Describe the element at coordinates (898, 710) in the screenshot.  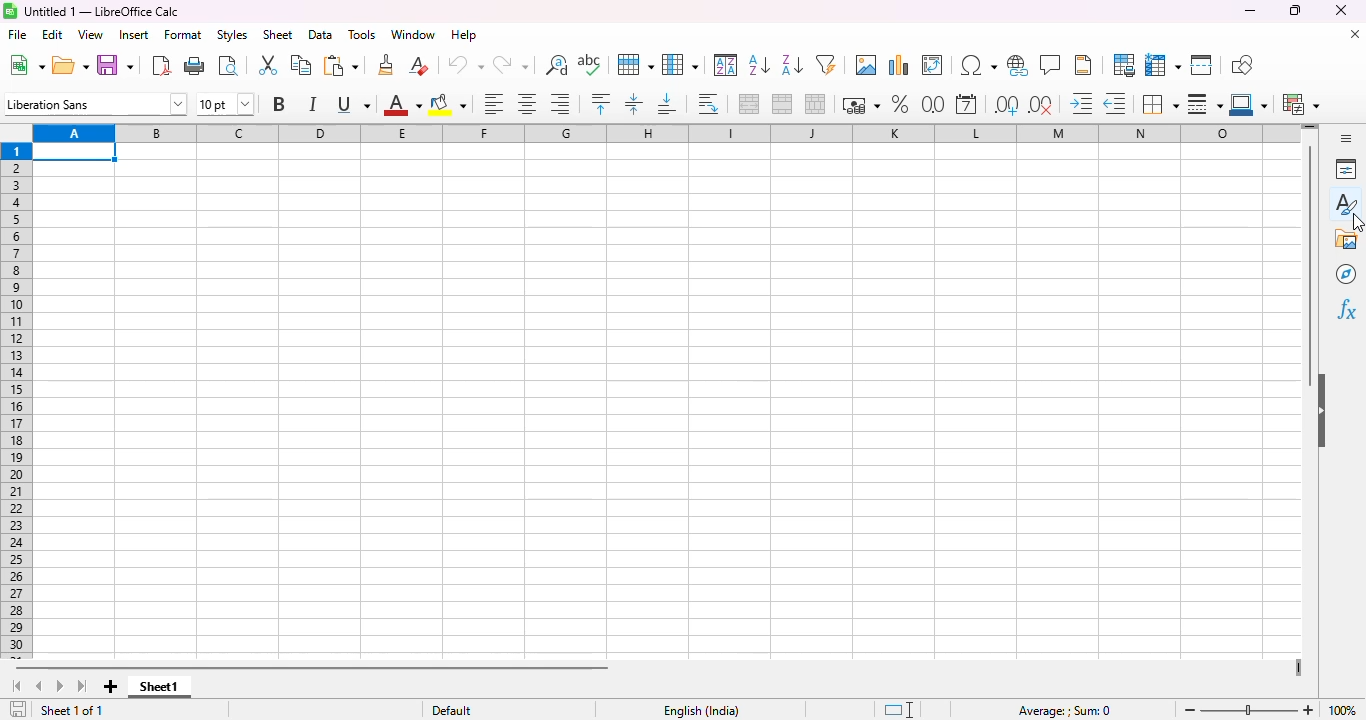
I see `standard selection` at that location.